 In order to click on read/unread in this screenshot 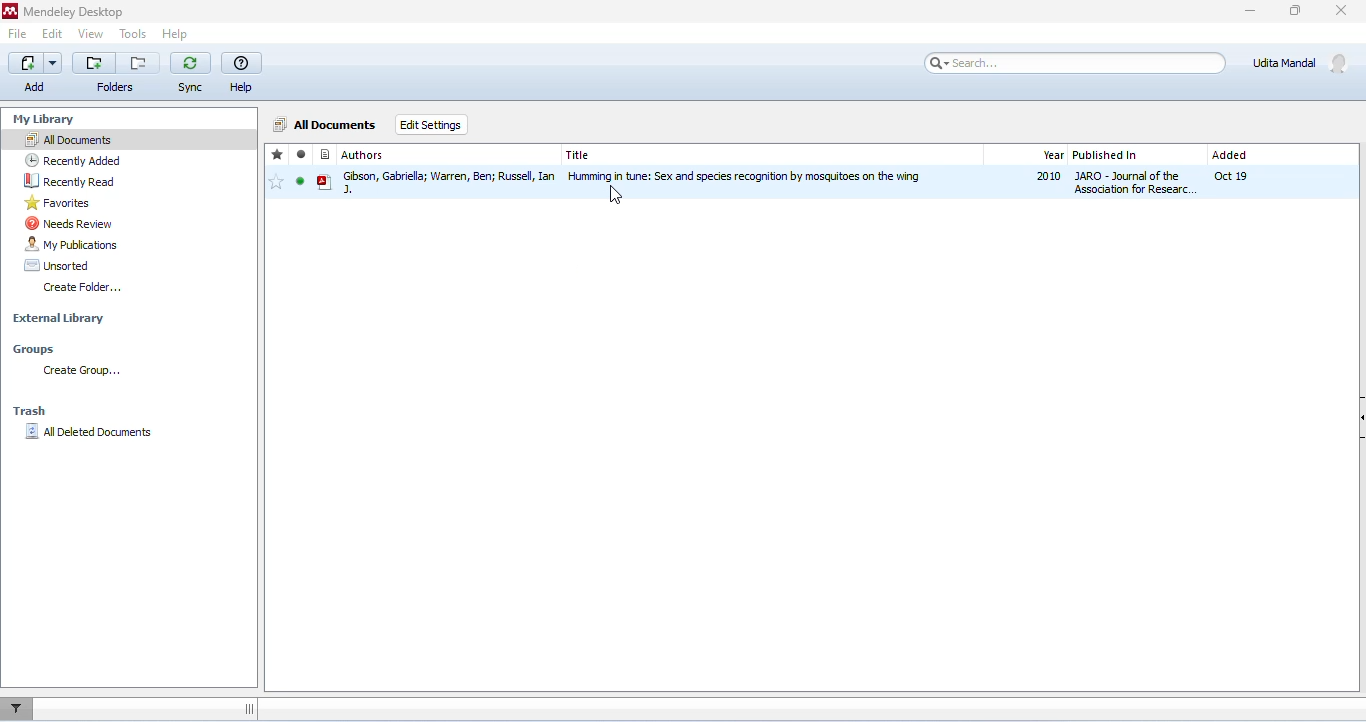, I will do `click(302, 154)`.